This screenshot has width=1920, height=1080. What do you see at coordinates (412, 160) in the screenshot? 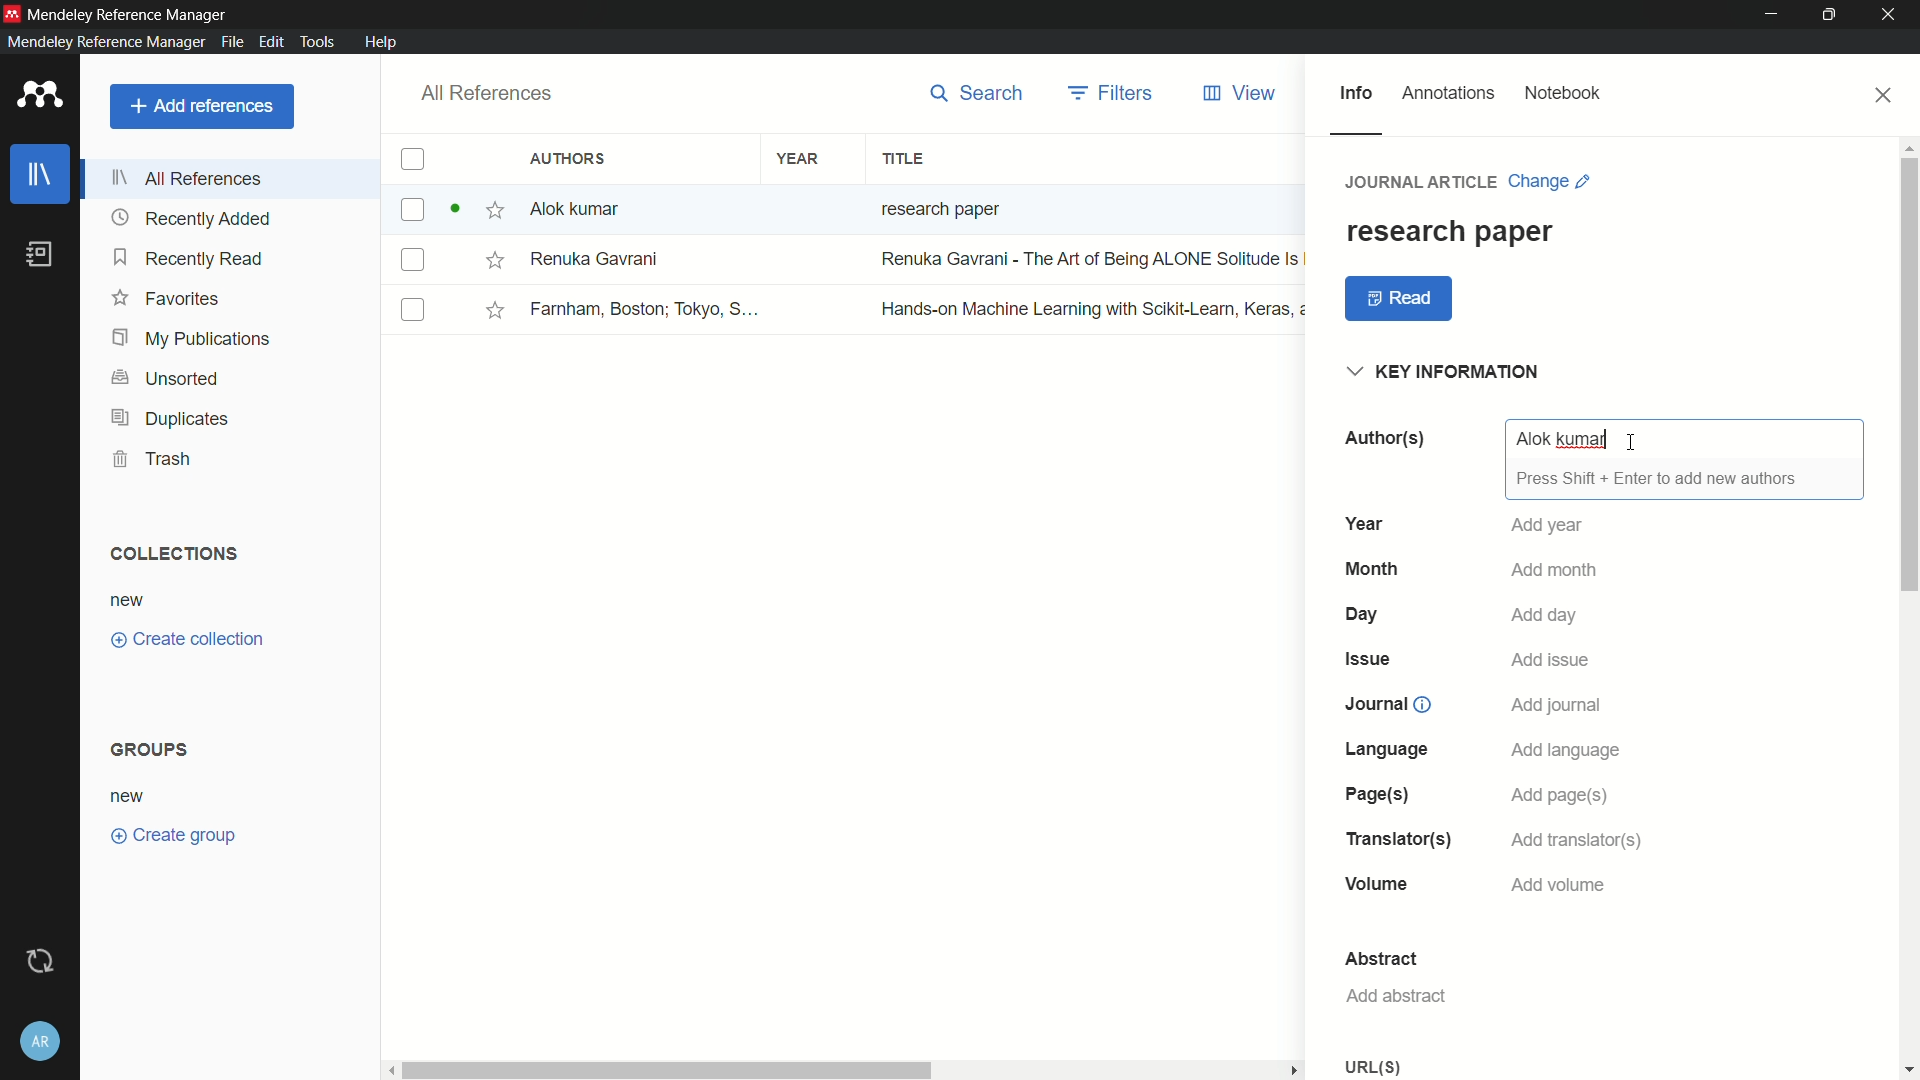
I see `checkbox` at bounding box center [412, 160].